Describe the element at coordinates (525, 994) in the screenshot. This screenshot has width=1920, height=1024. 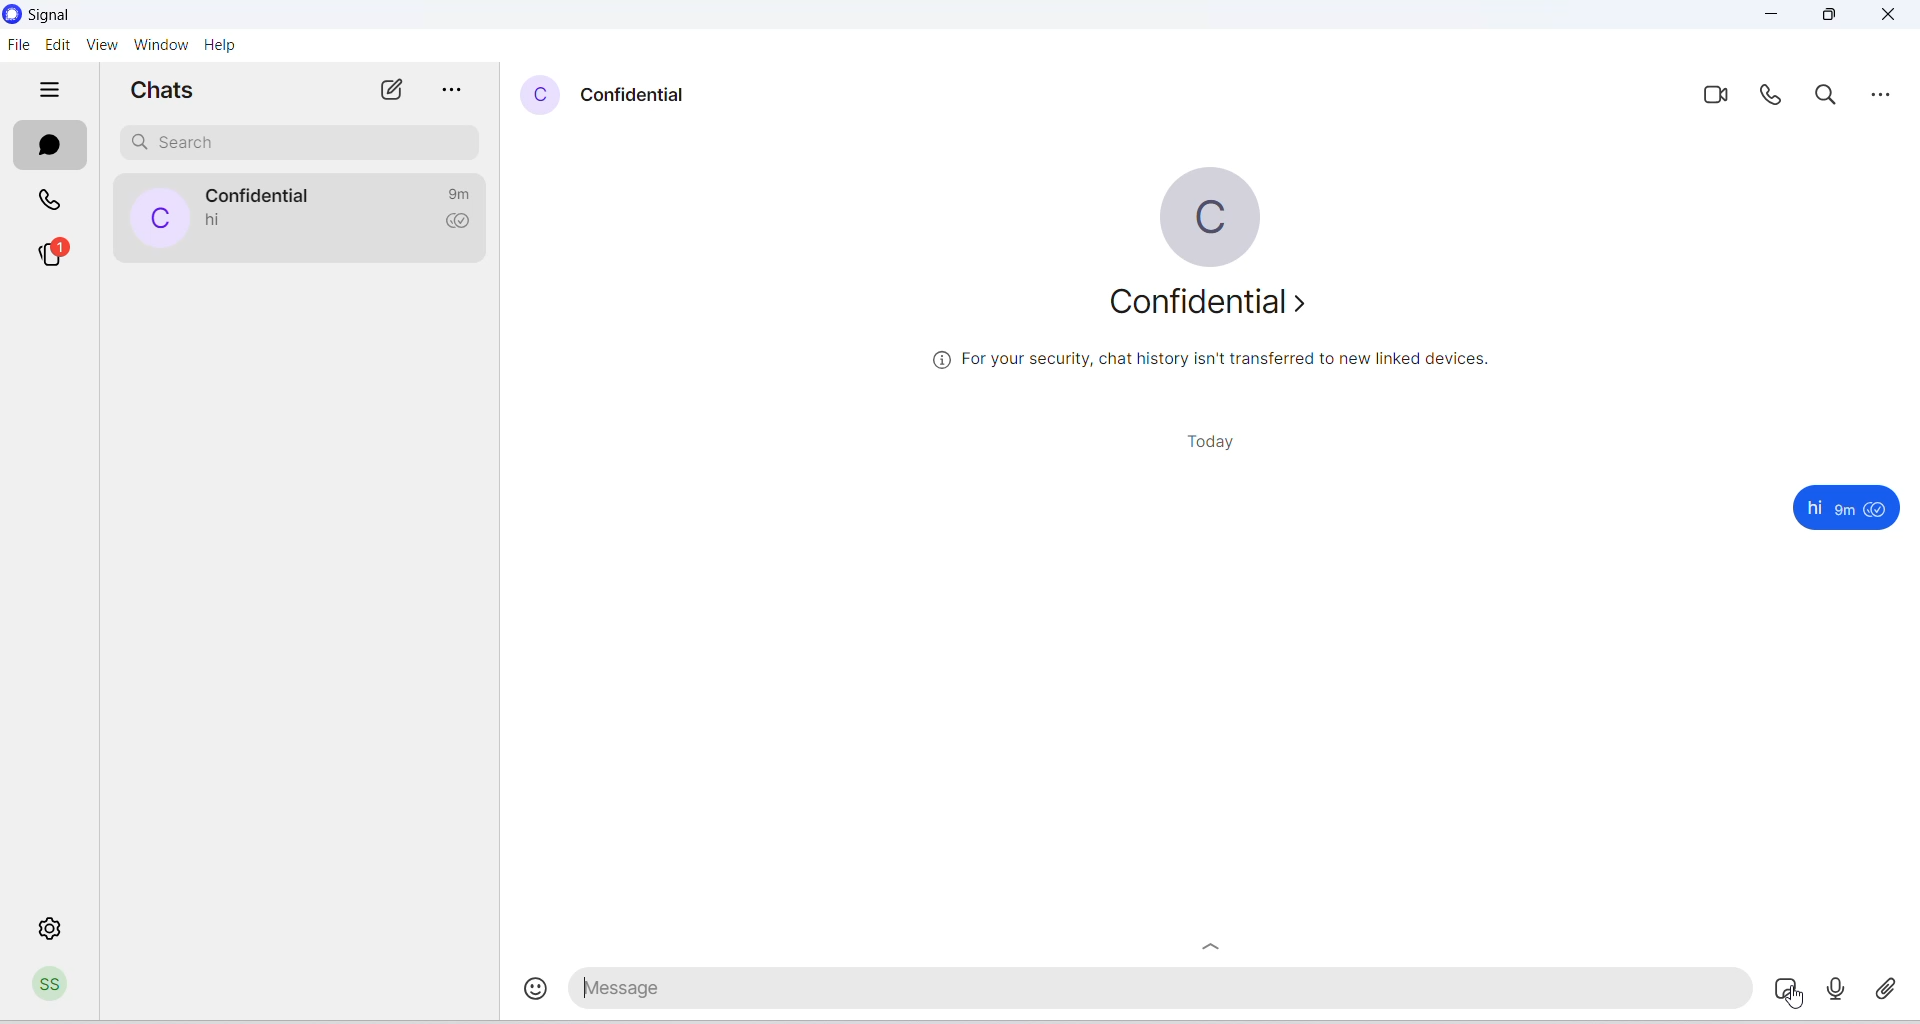
I see `emojis` at that location.